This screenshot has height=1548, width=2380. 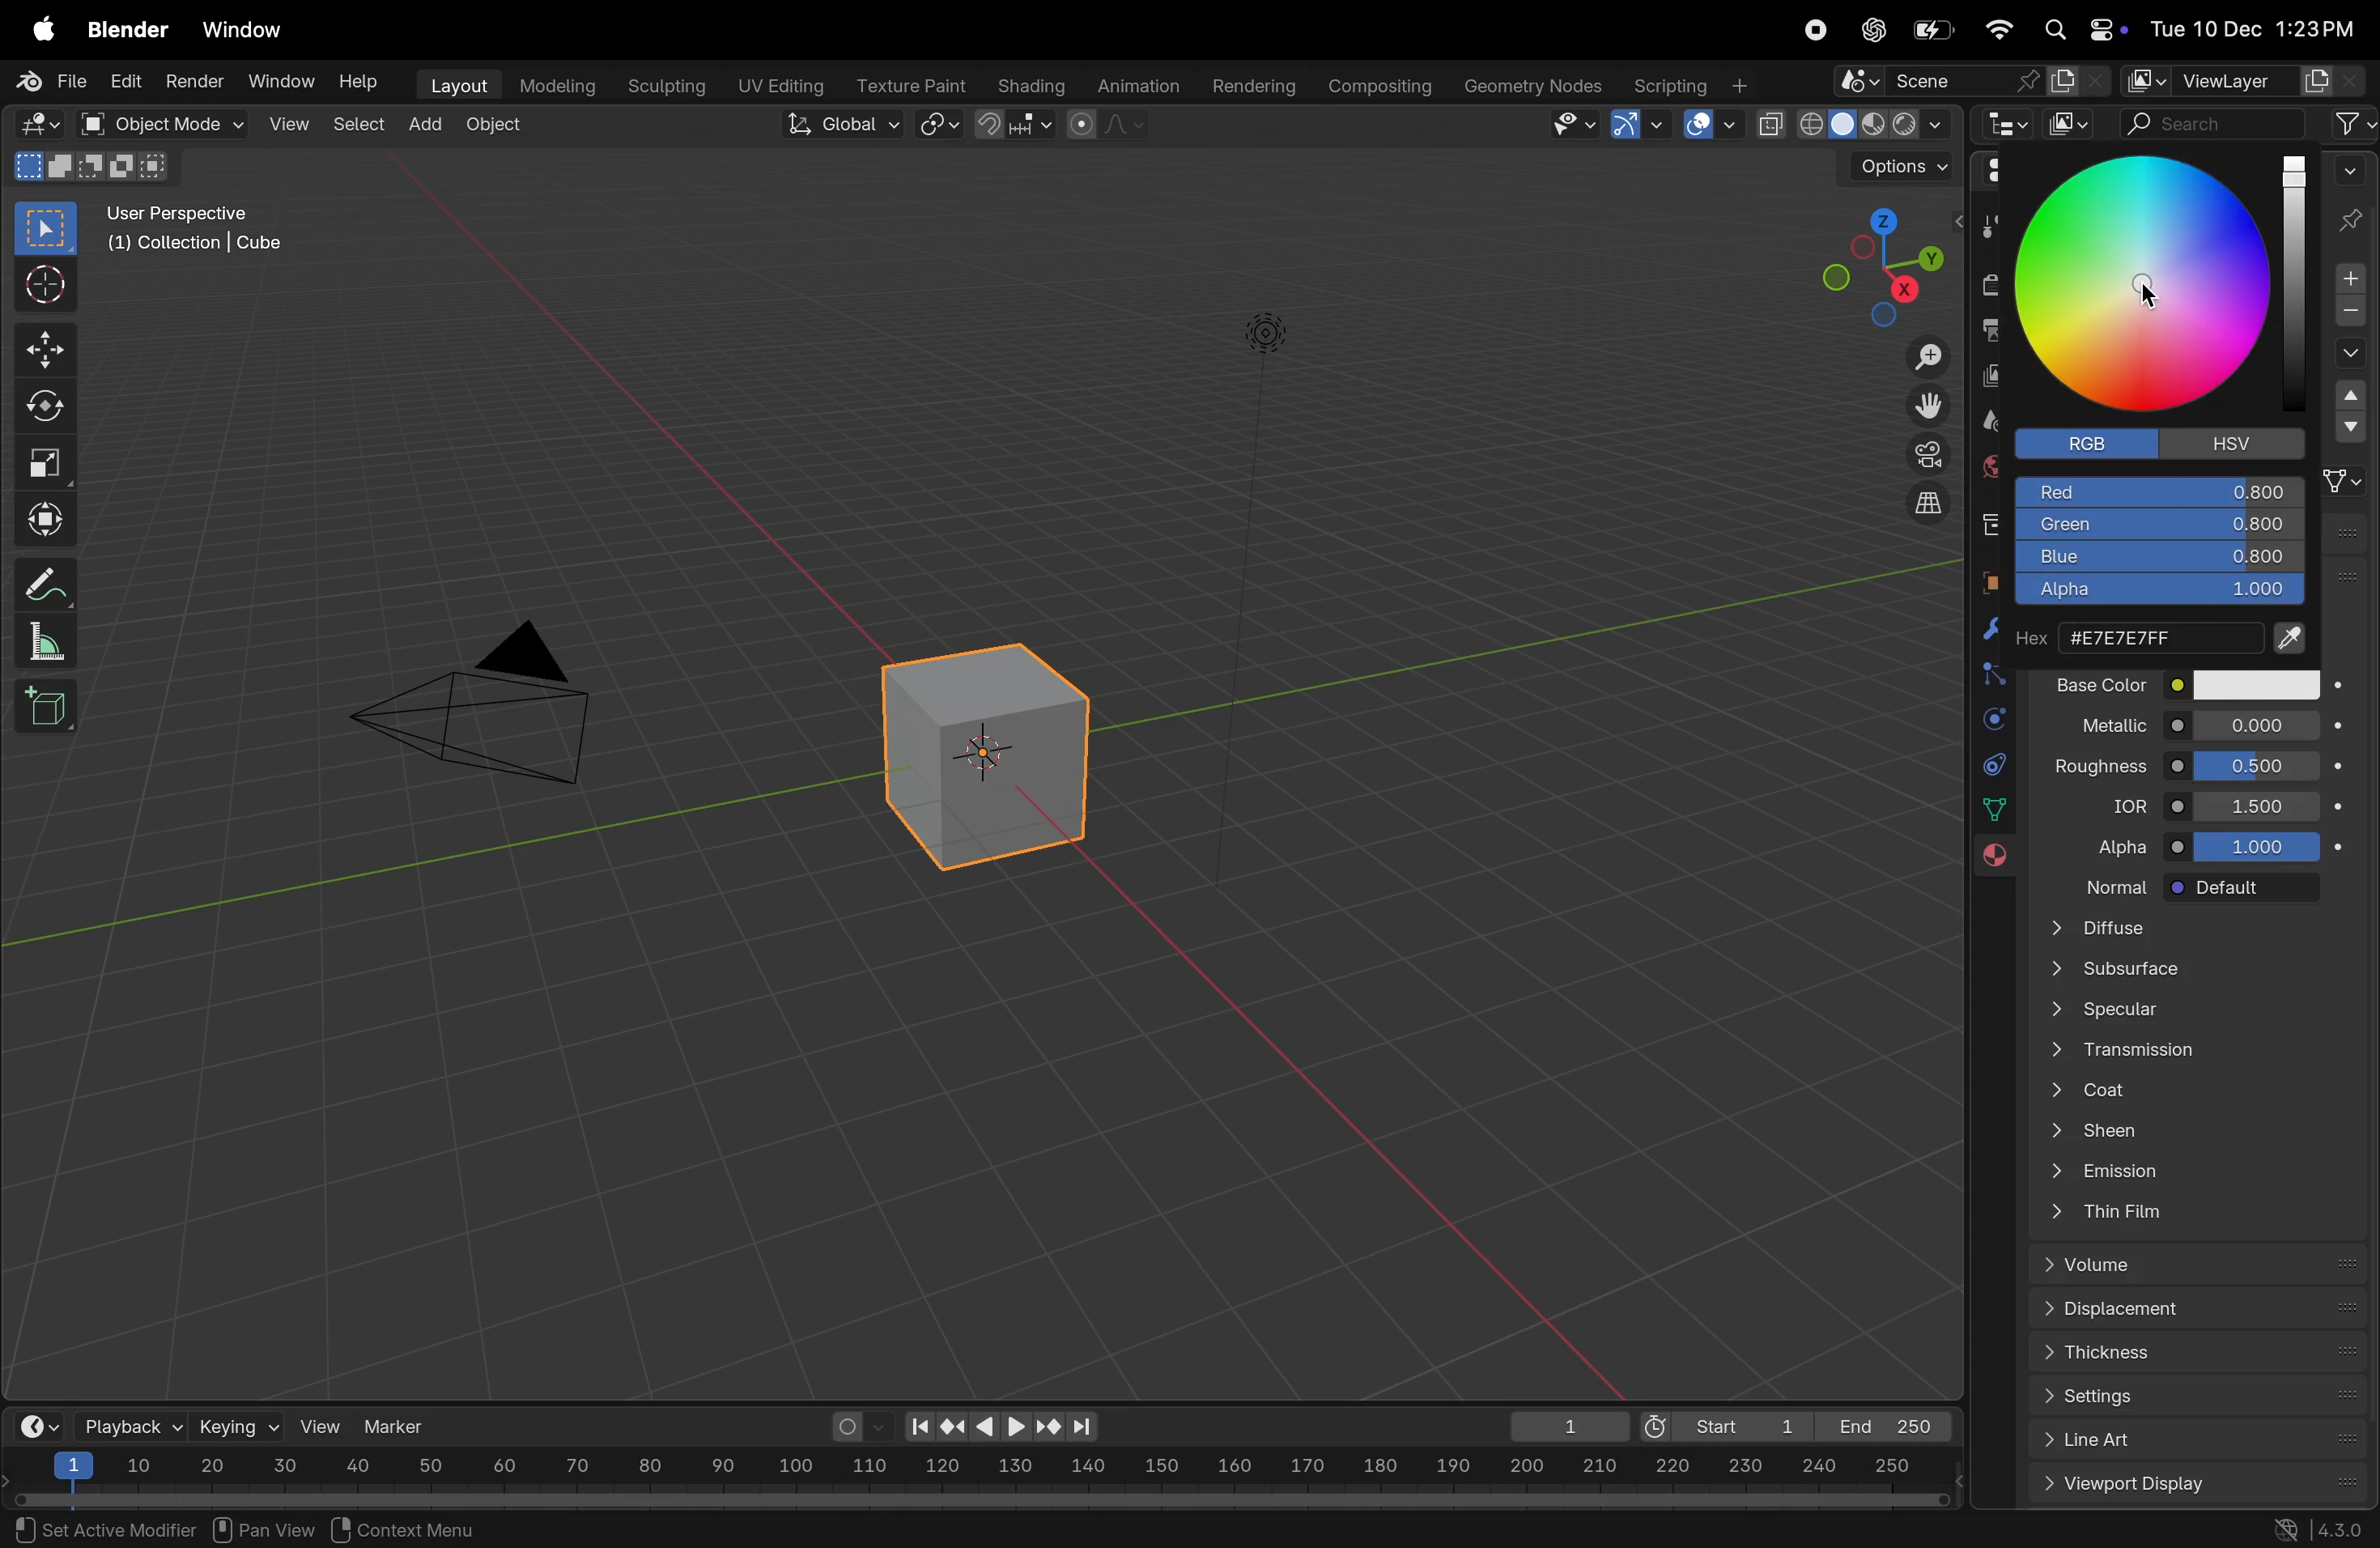 What do you see at coordinates (42, 457) in the screenshot?
I see `scale` at bounding box center [42, 457].